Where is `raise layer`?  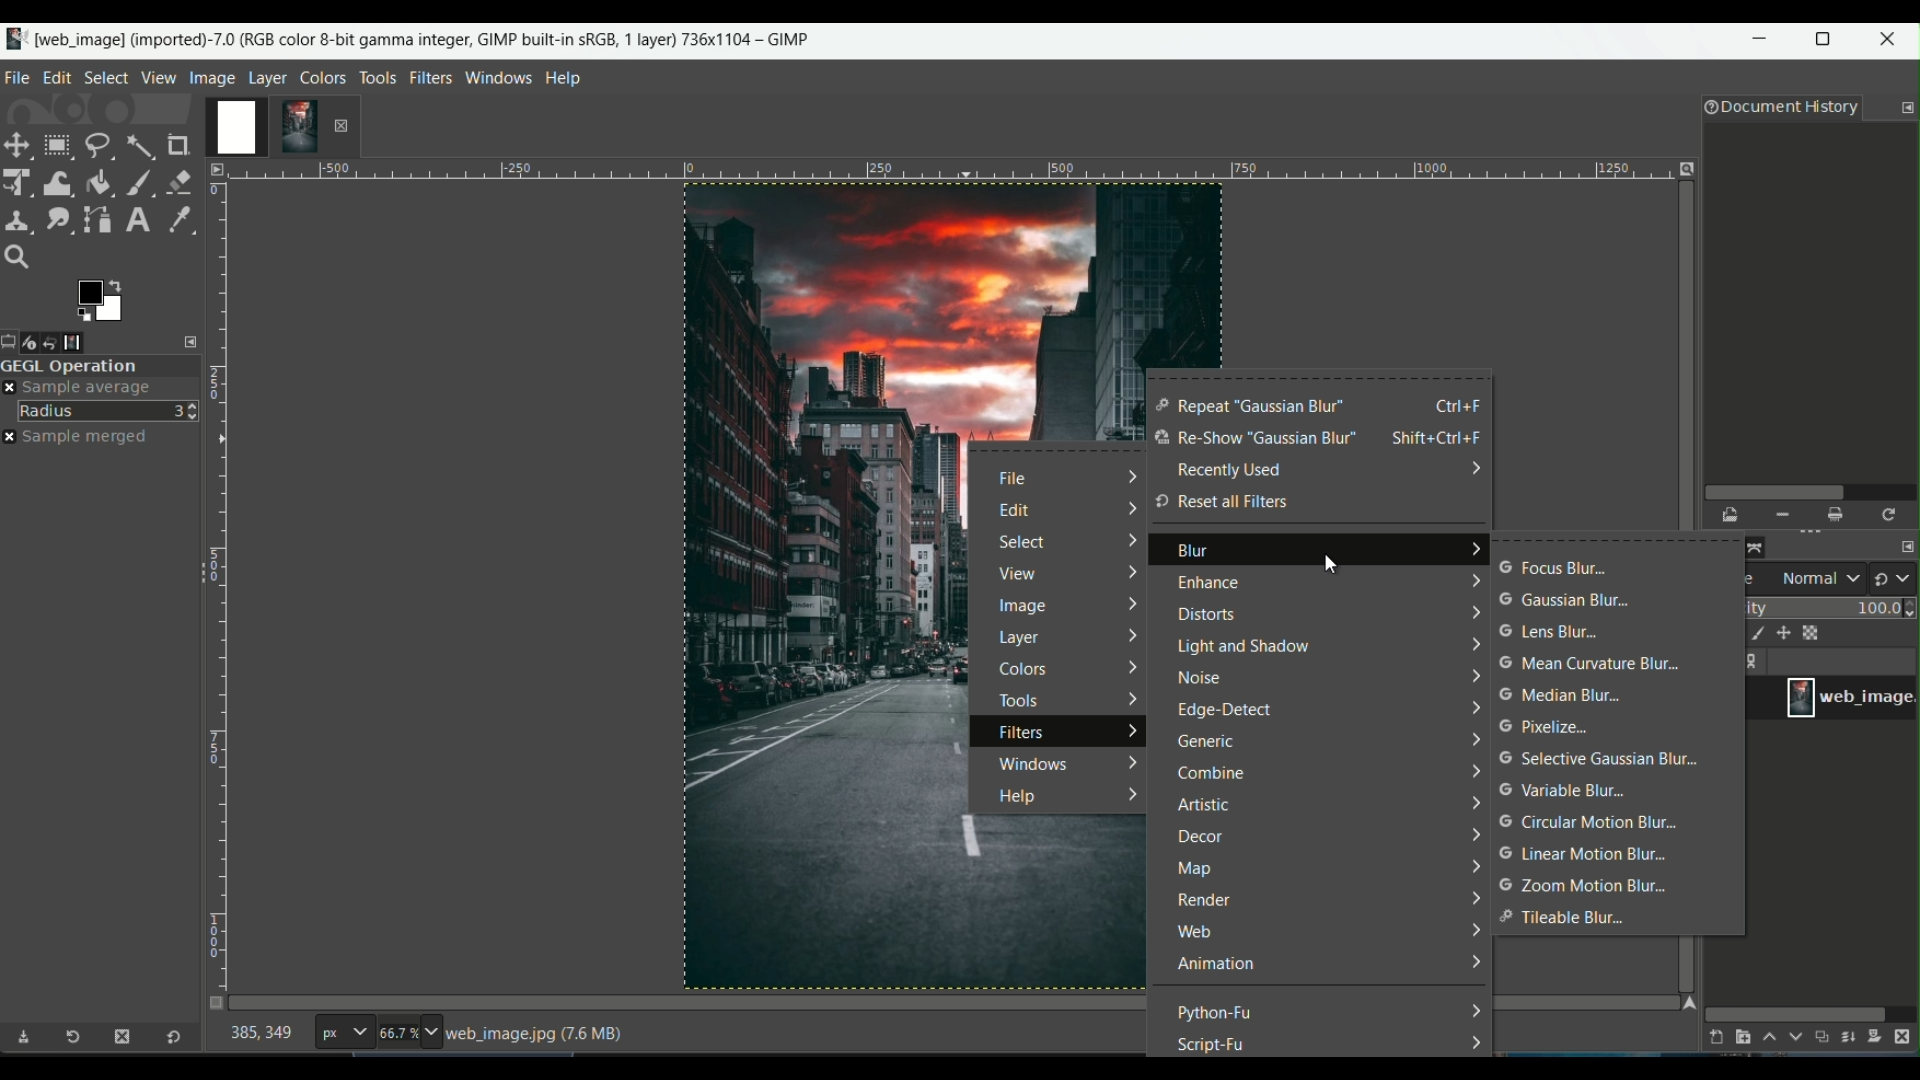
raise layer is located at coordinates (1767, 1040).